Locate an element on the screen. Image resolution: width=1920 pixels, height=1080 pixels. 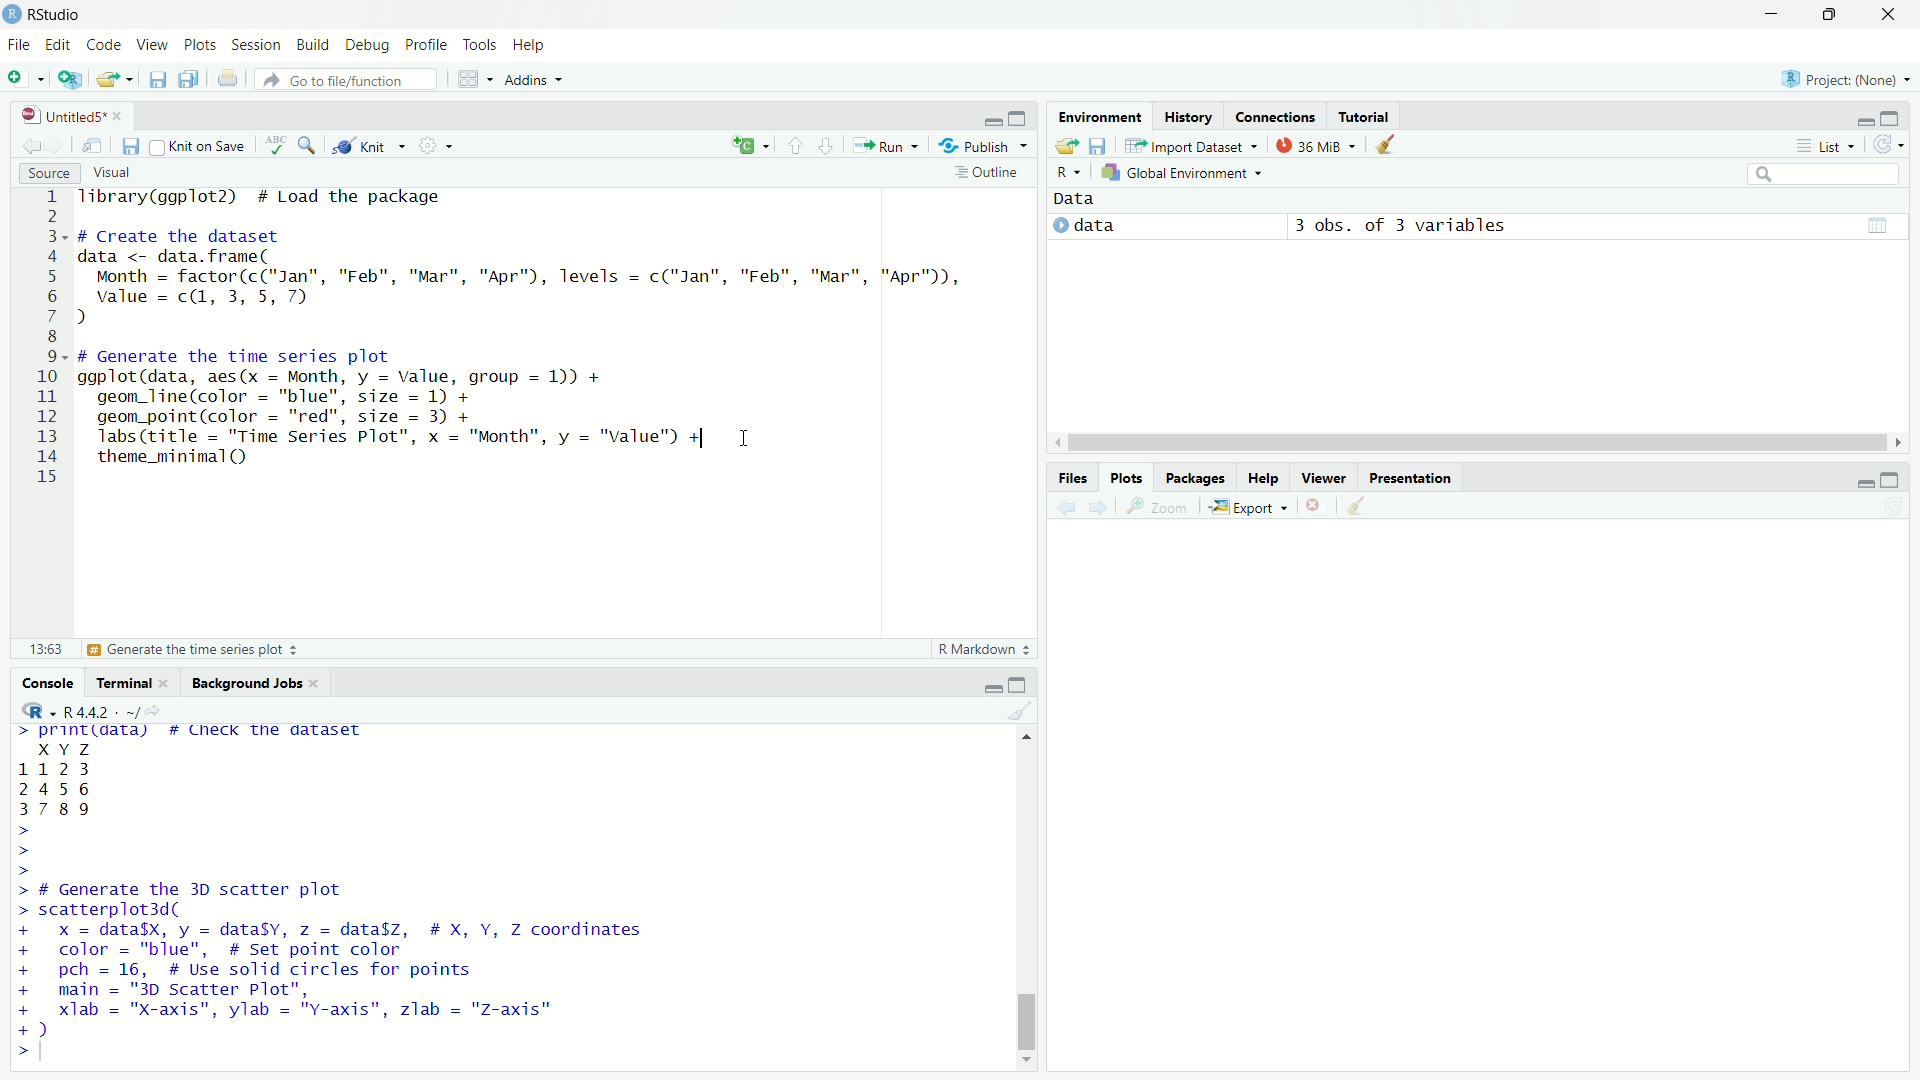
prompt cursor is located at coordinates (18, 851).